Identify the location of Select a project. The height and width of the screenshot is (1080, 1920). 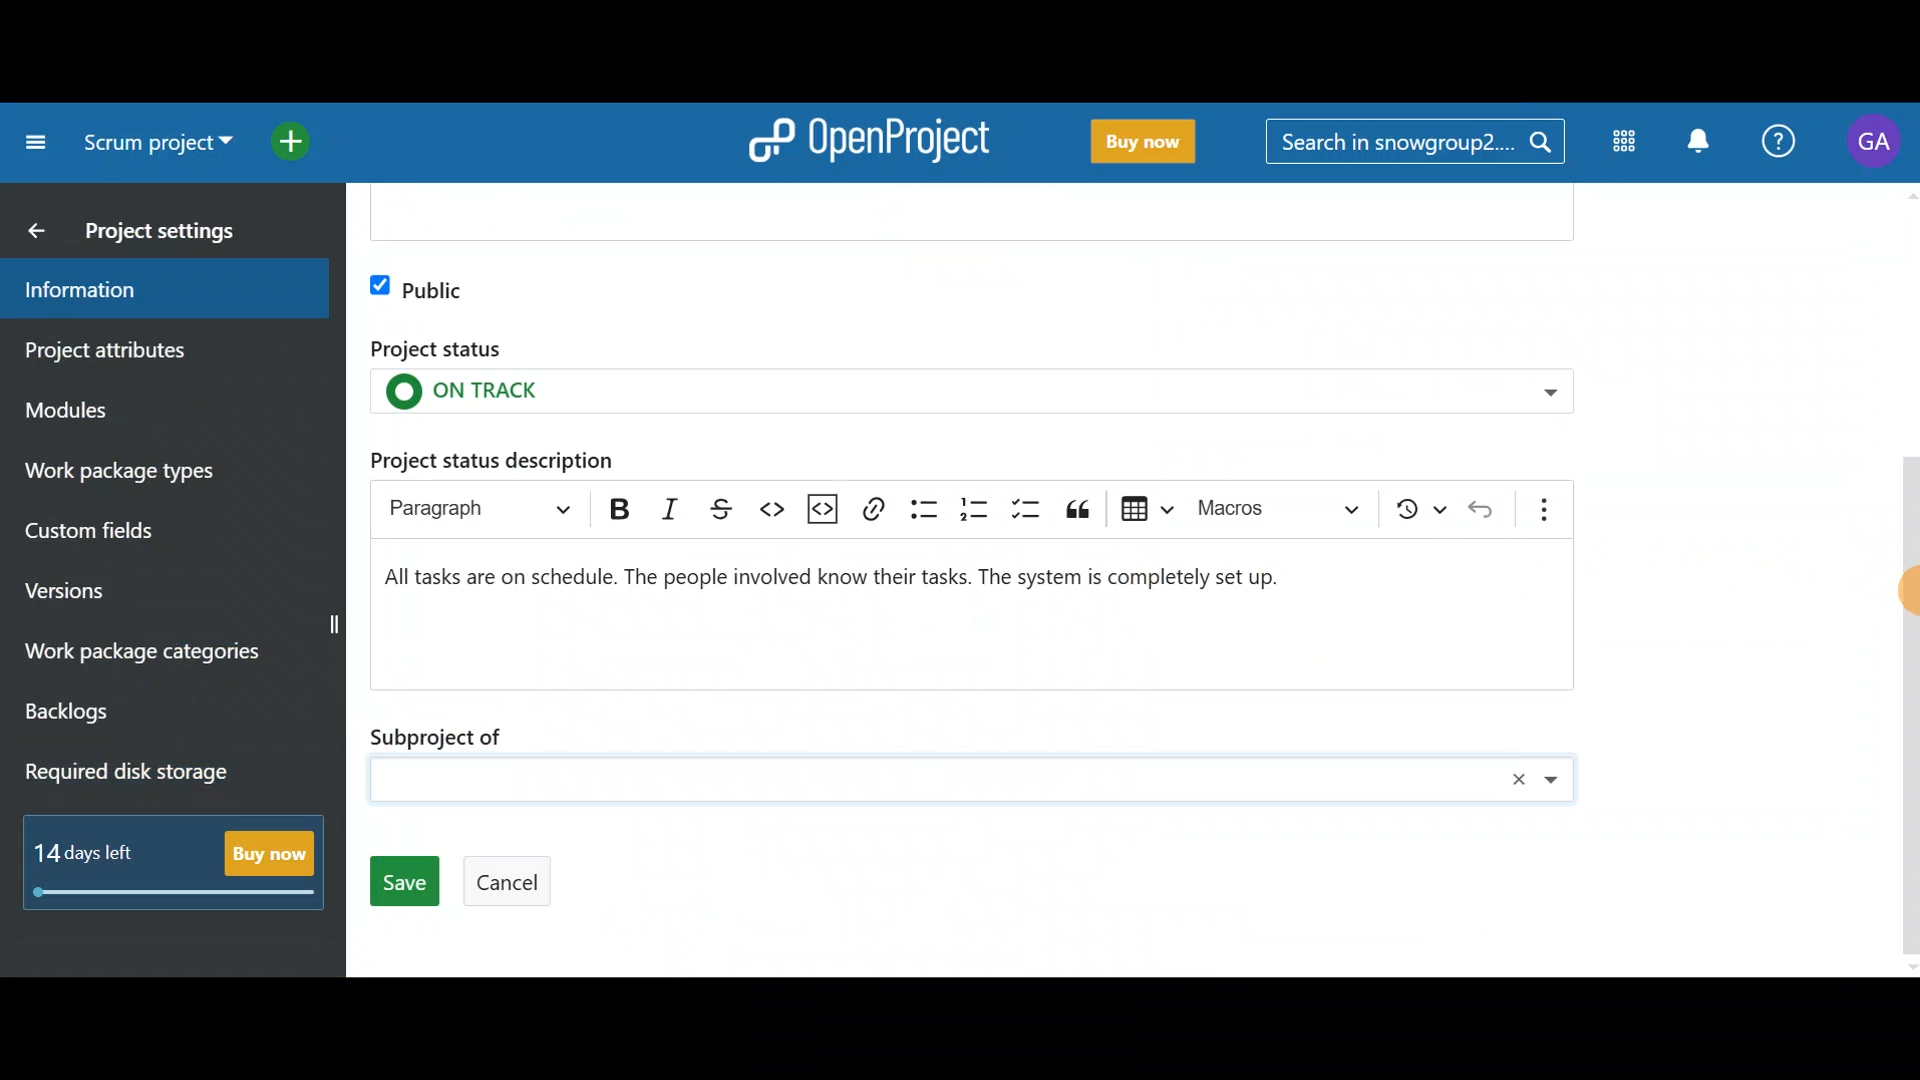
(162, 150).